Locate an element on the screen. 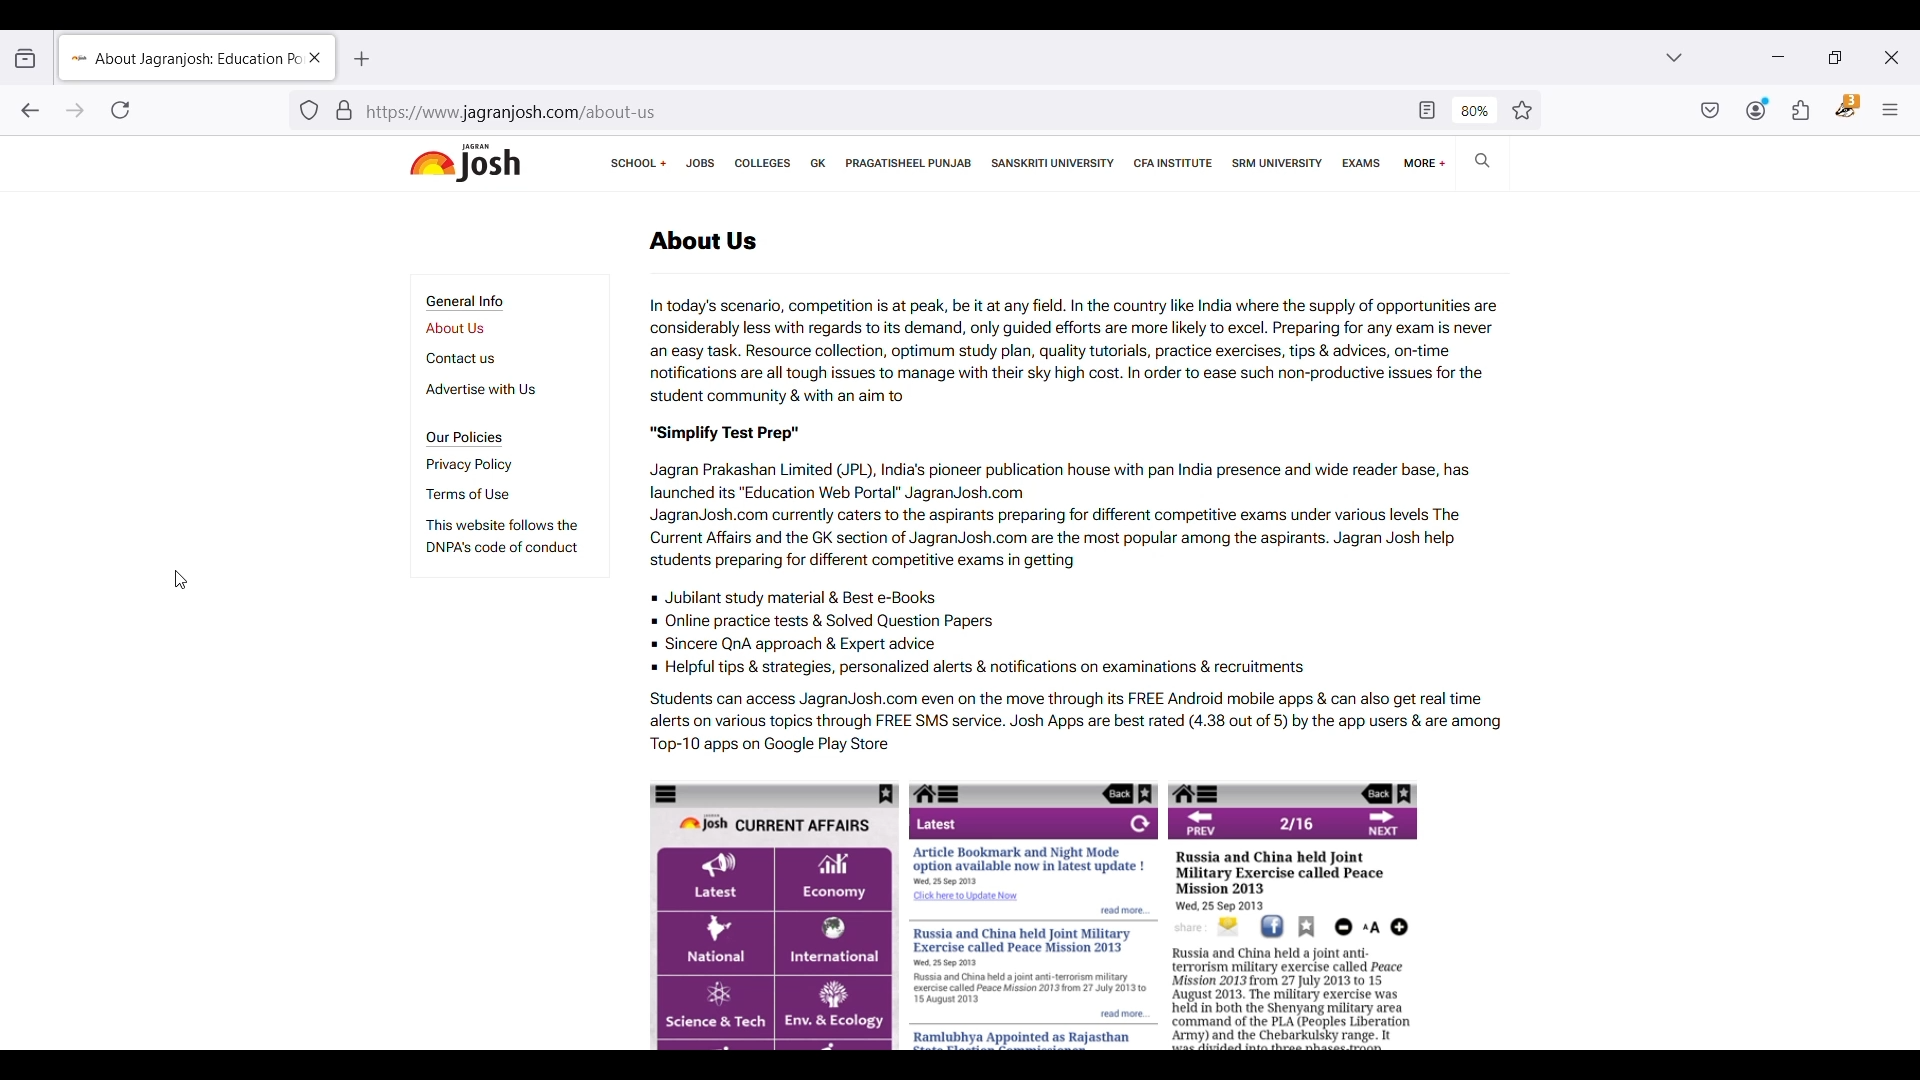 The width and height of the screenshot is (1920, 1080). Privacy badger is located at coordinates (1848, 106).